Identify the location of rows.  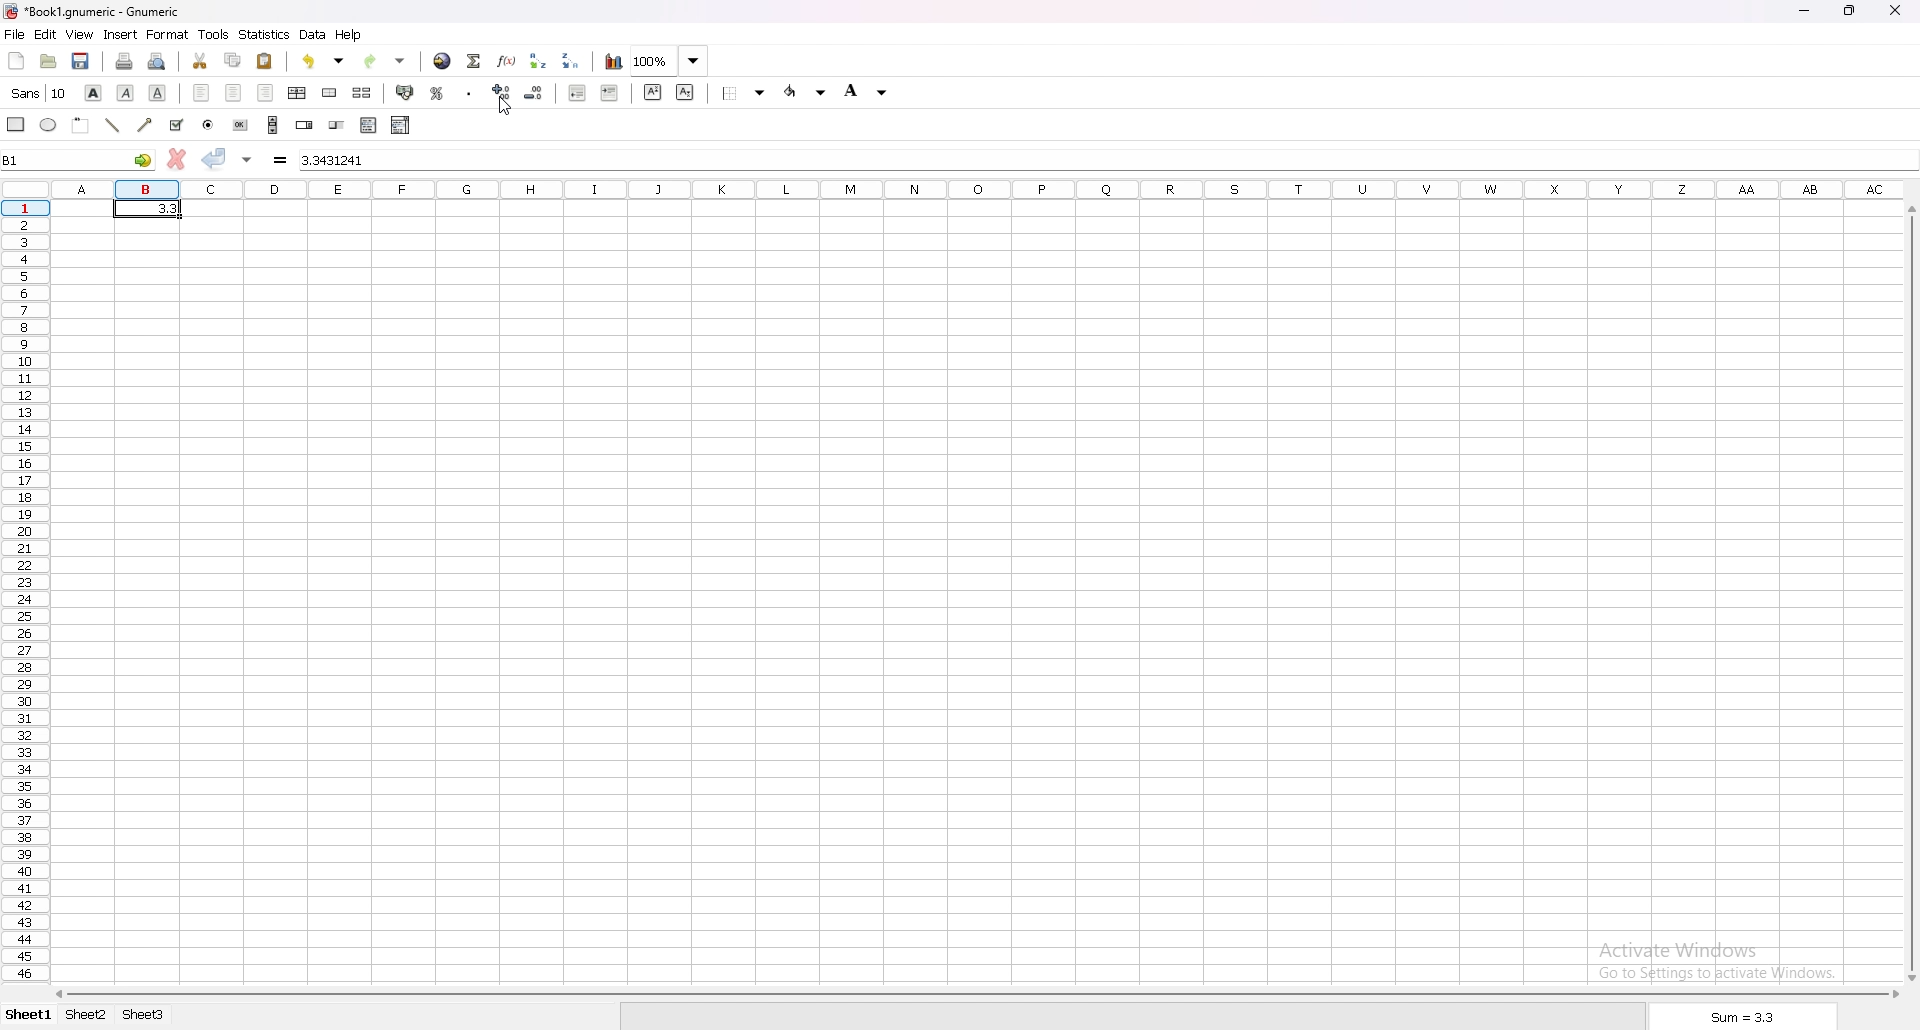
(24, 591).